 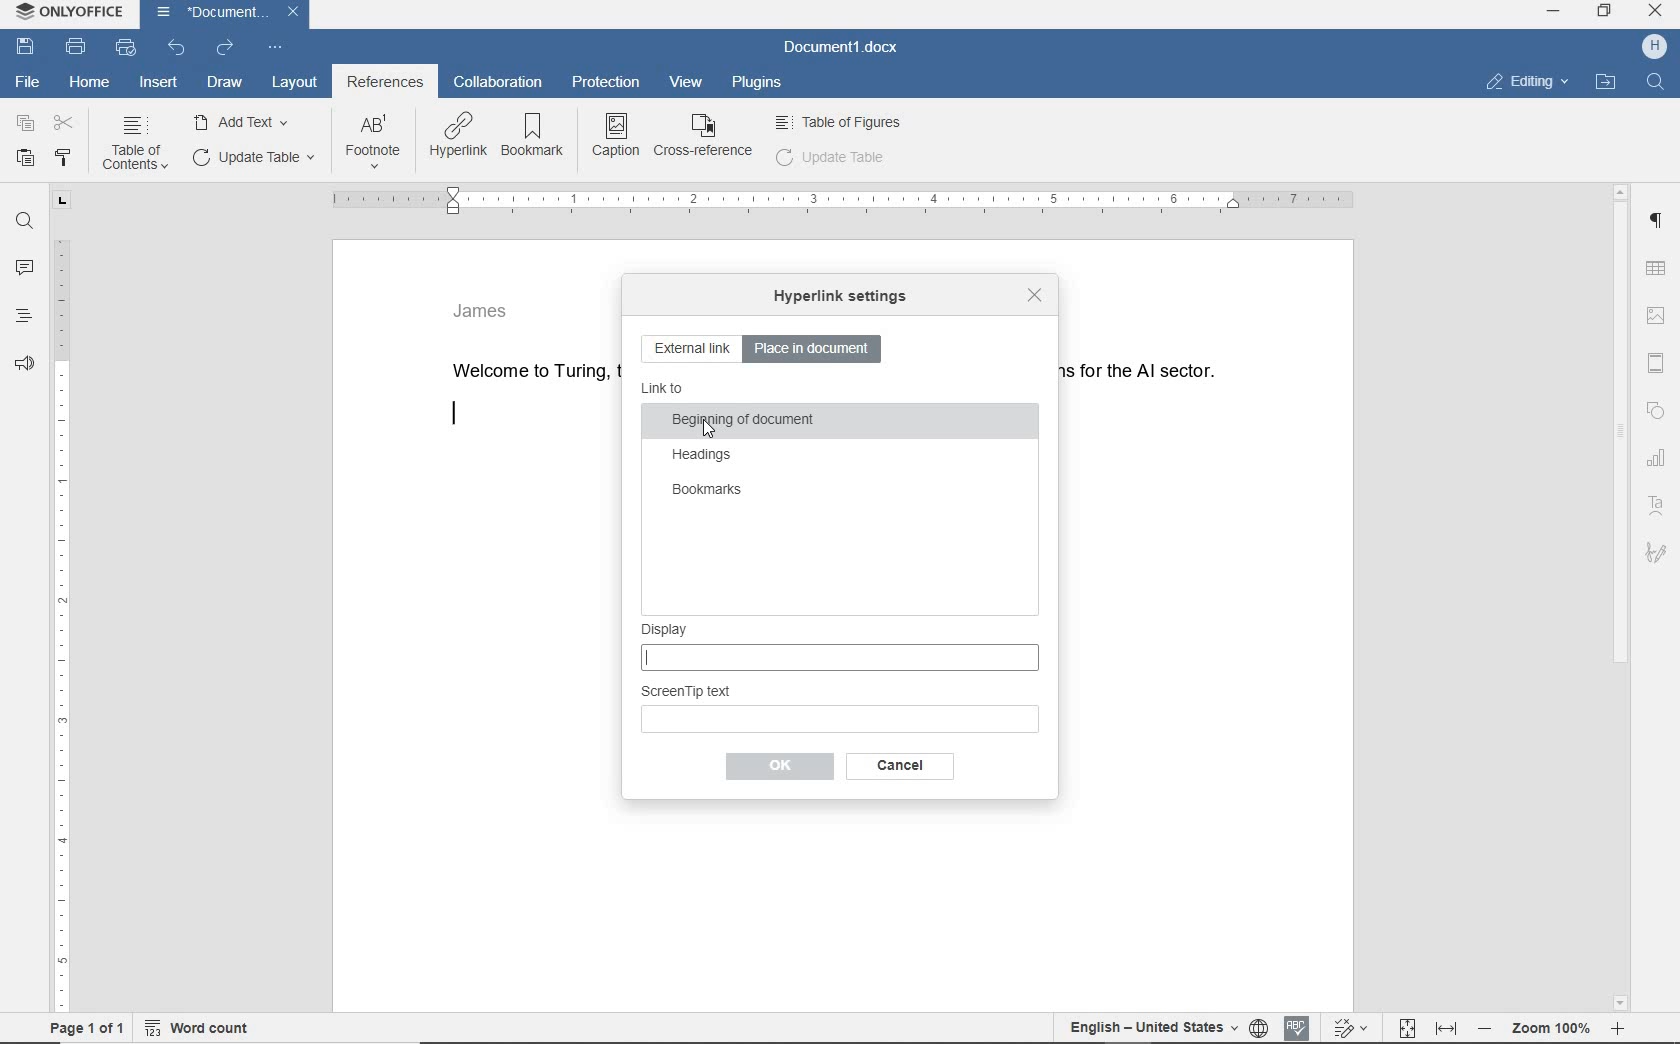 I want to click on fit topage, so click(x=1406, y=1028).